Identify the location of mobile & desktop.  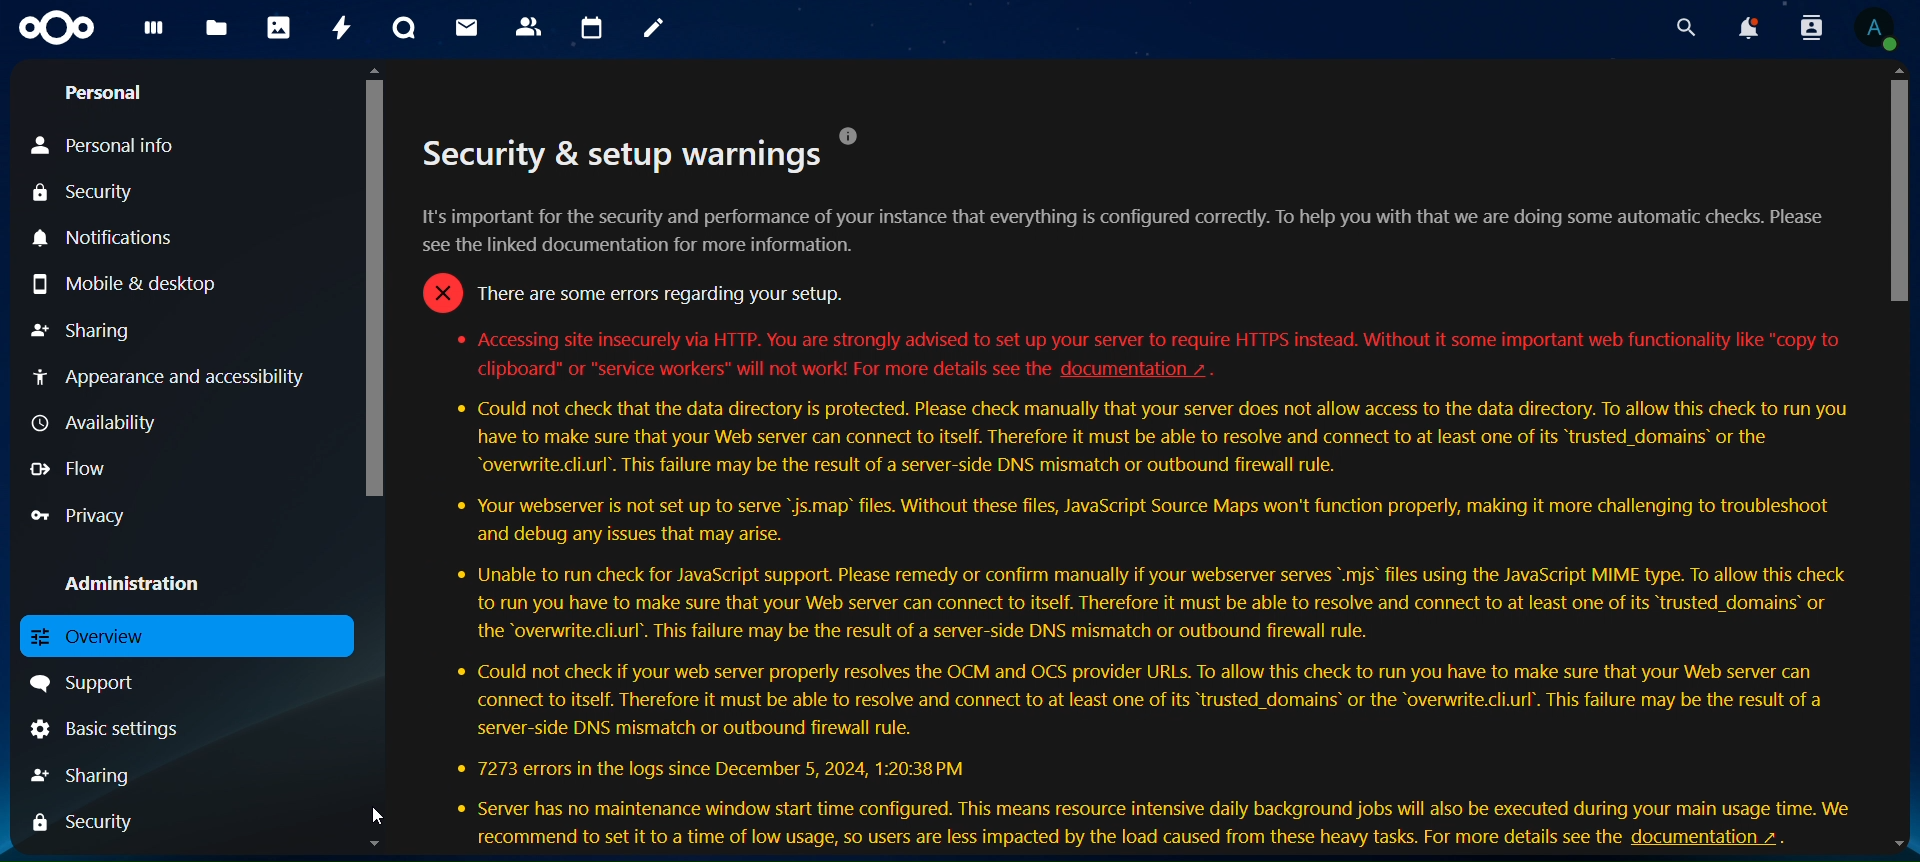
(126, 283).